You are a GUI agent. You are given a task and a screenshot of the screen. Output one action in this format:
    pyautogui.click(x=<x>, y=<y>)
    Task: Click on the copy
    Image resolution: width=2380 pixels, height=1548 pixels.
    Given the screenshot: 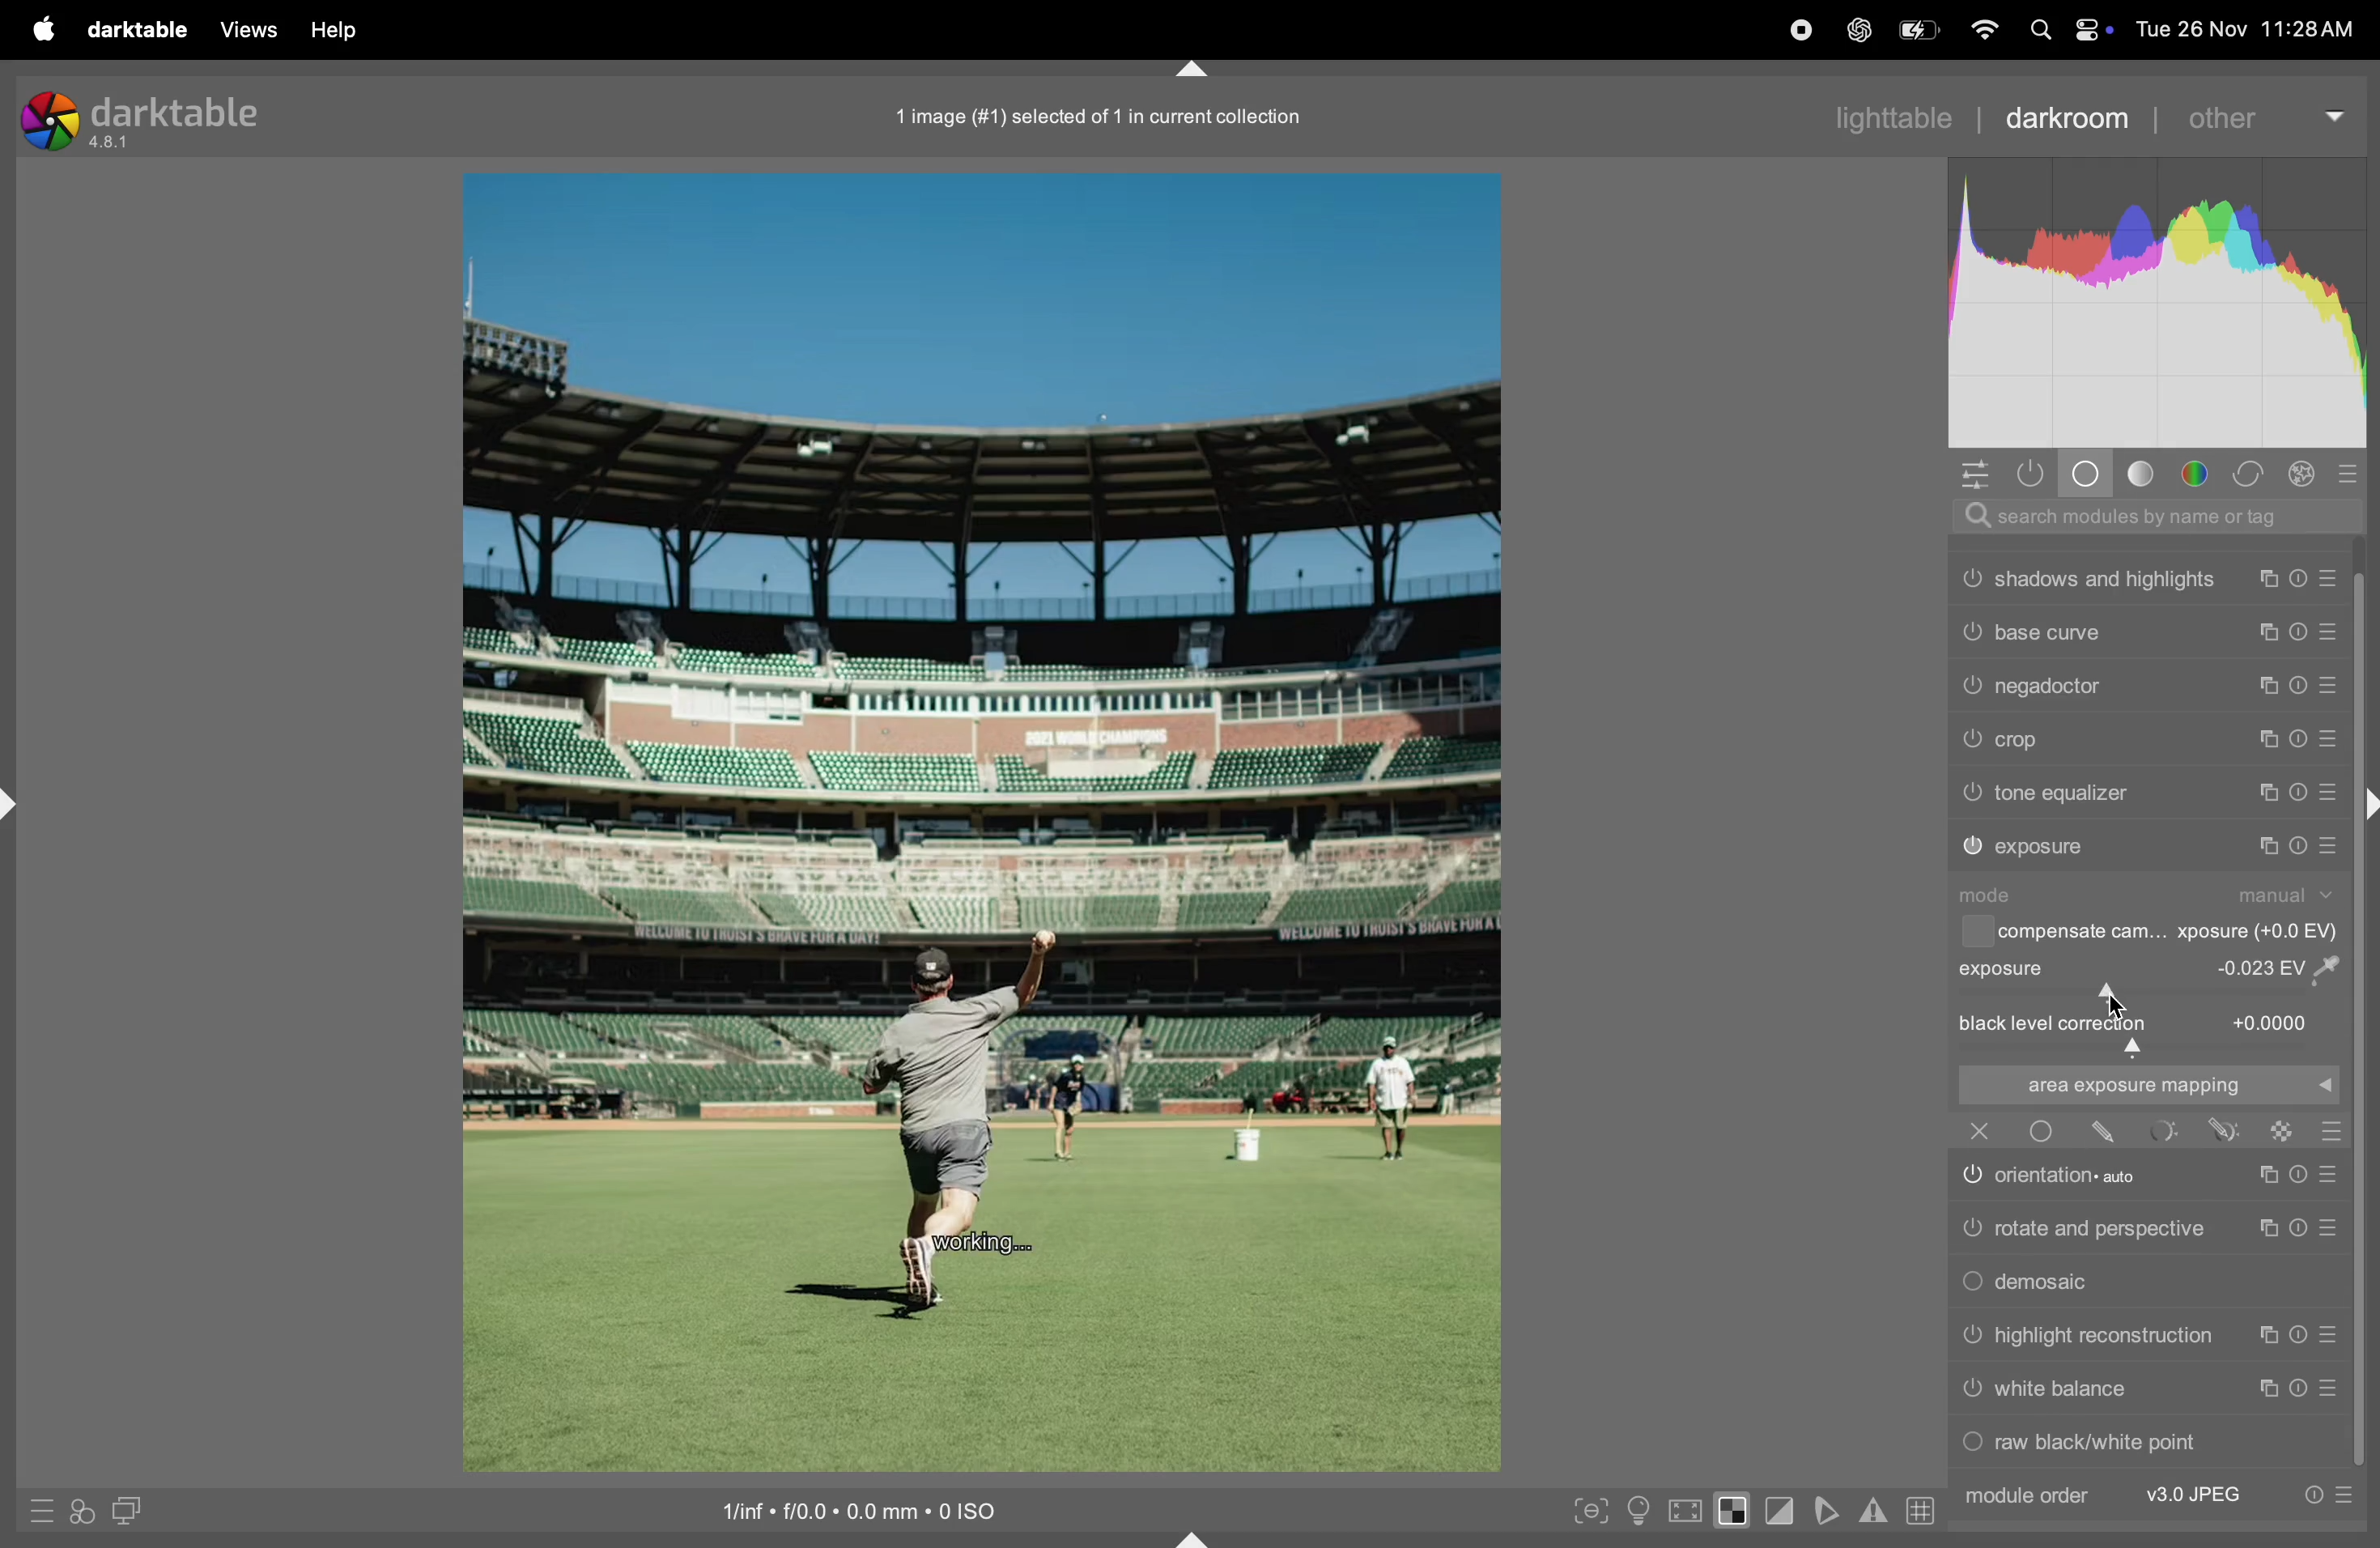 What is the action you would take?
    pyautogui.click(x=2263, y=1337)
    